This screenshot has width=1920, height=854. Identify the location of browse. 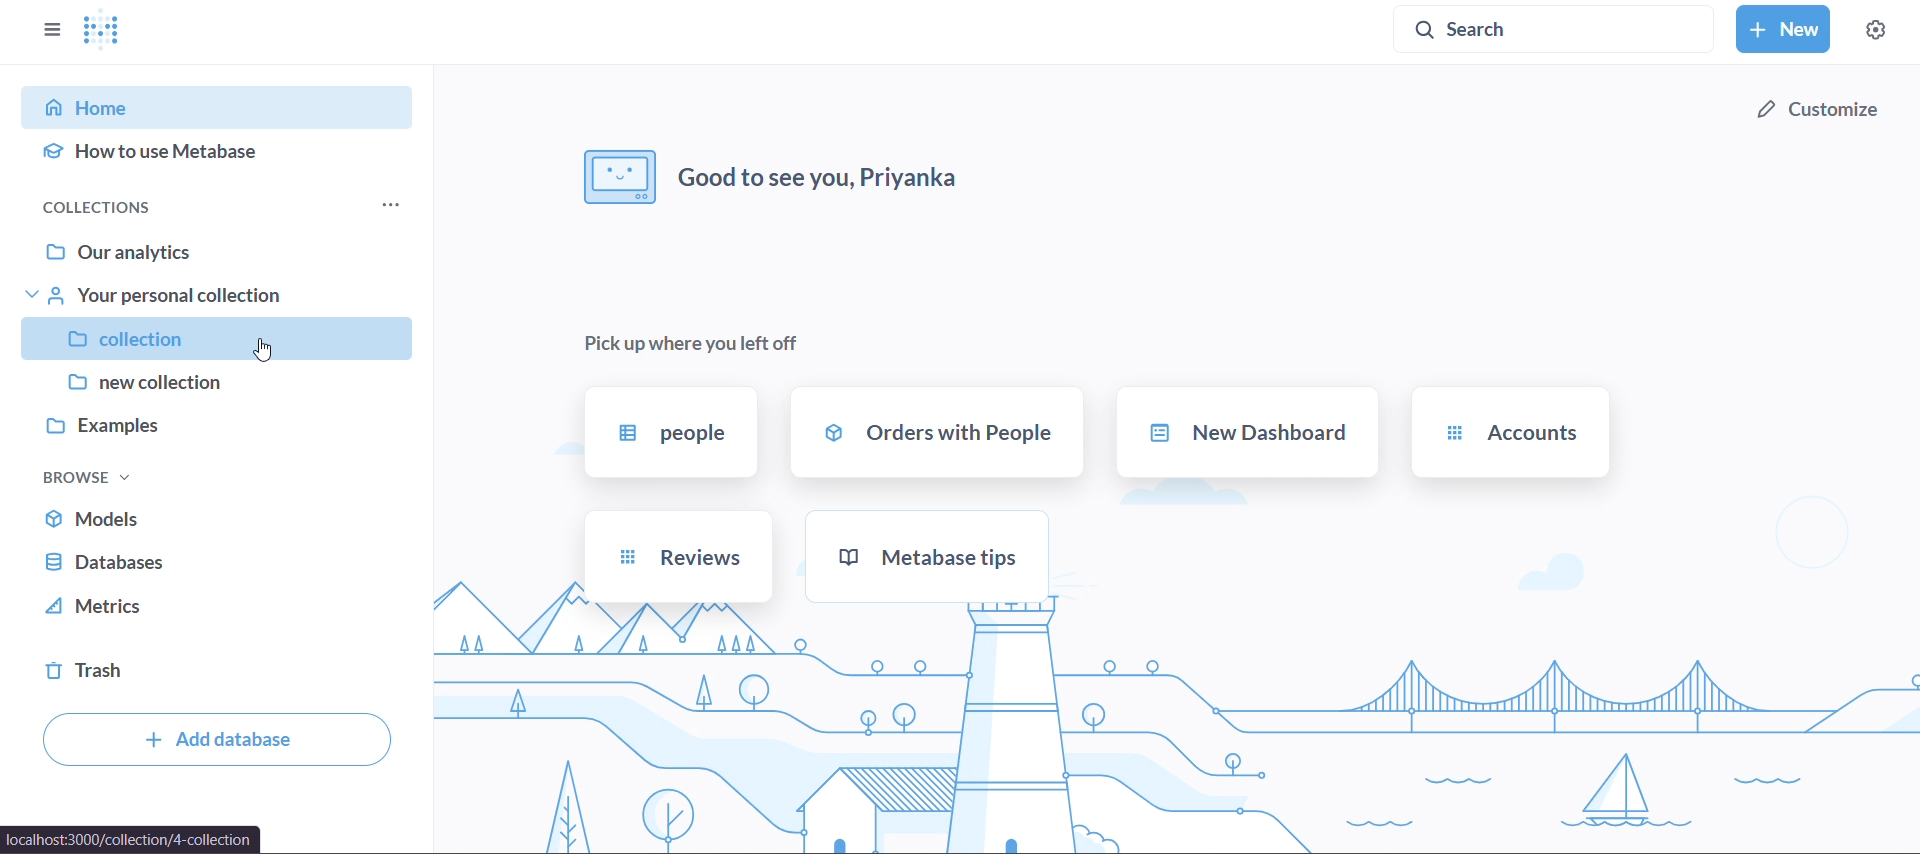
(86, 477).